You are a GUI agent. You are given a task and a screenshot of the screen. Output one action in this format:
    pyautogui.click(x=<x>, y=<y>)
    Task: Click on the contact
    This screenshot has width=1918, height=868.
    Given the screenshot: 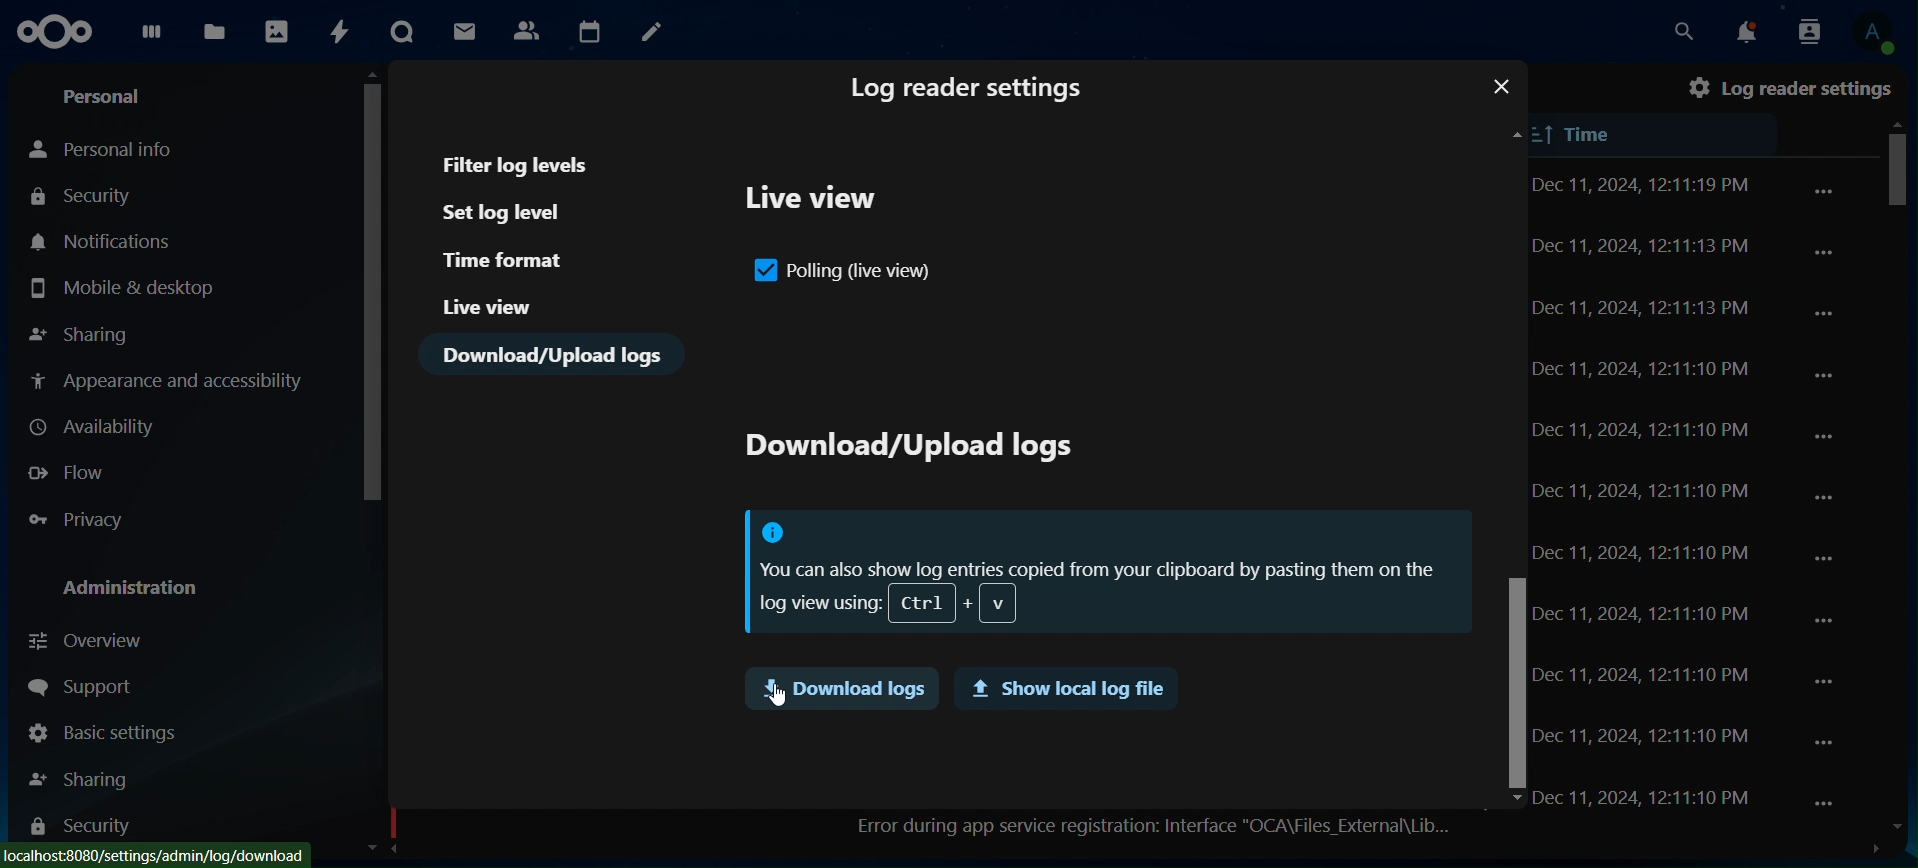 What is the action you would take?
    pyautogui.click(x=529, y=30)
    